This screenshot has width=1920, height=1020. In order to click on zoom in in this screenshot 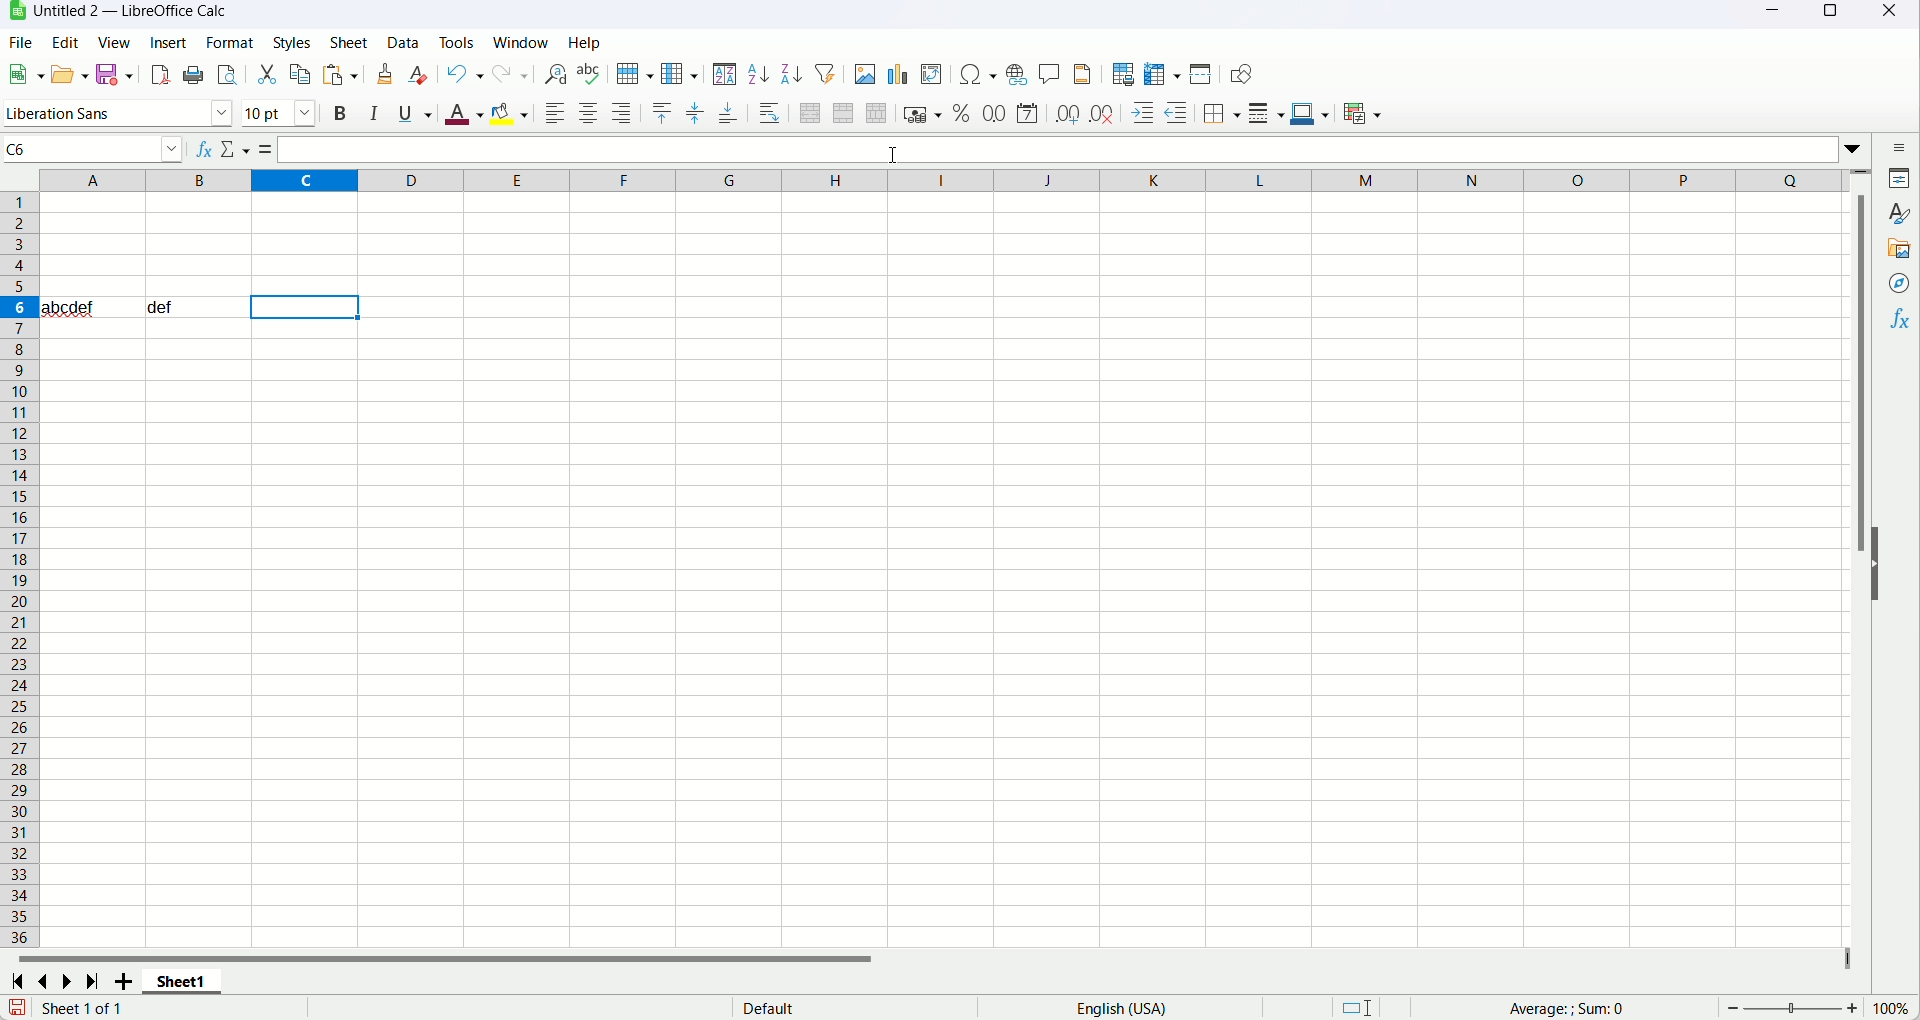, I will do `click(1852, 1008)`.